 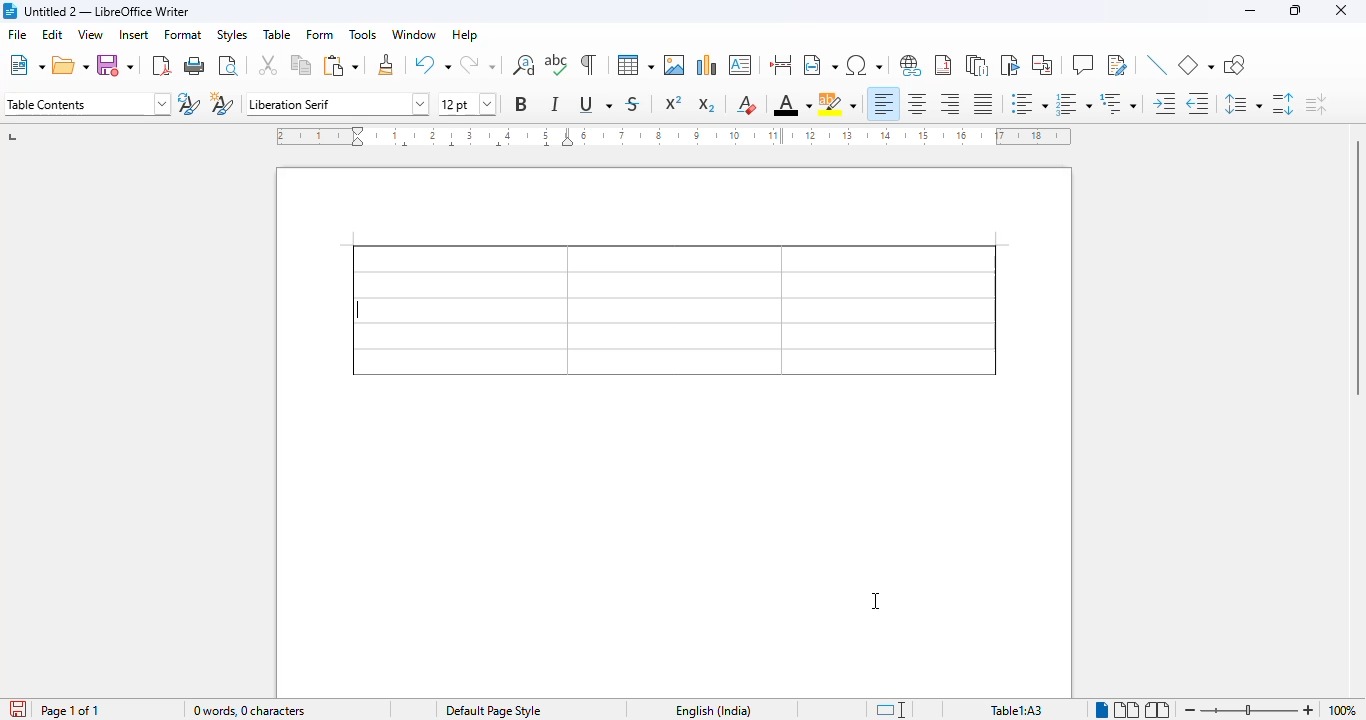 What do you see at coordinates (1102, 710) in the screenshot?
I see `Single-page view` at bounding box center [1102, 710].